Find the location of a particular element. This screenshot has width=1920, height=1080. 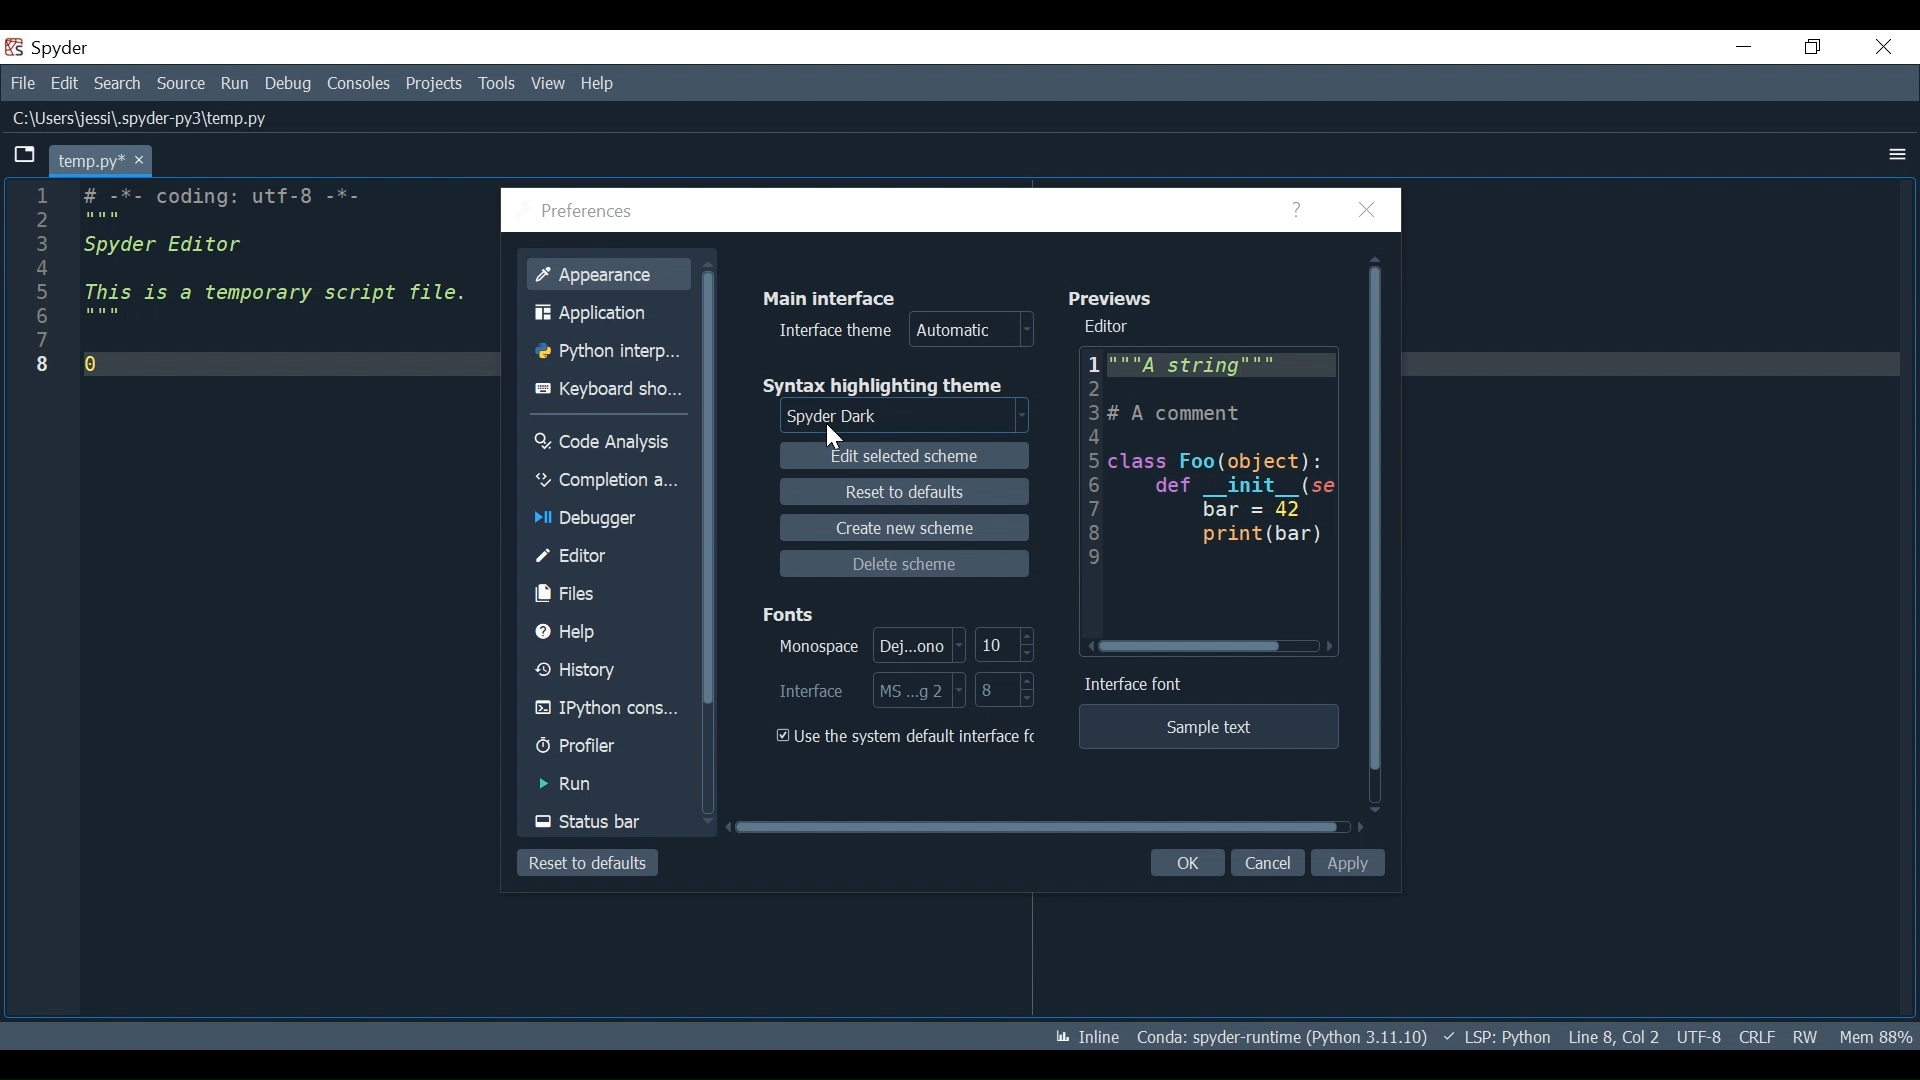

Cancel is located at coordinates (1269, 863).